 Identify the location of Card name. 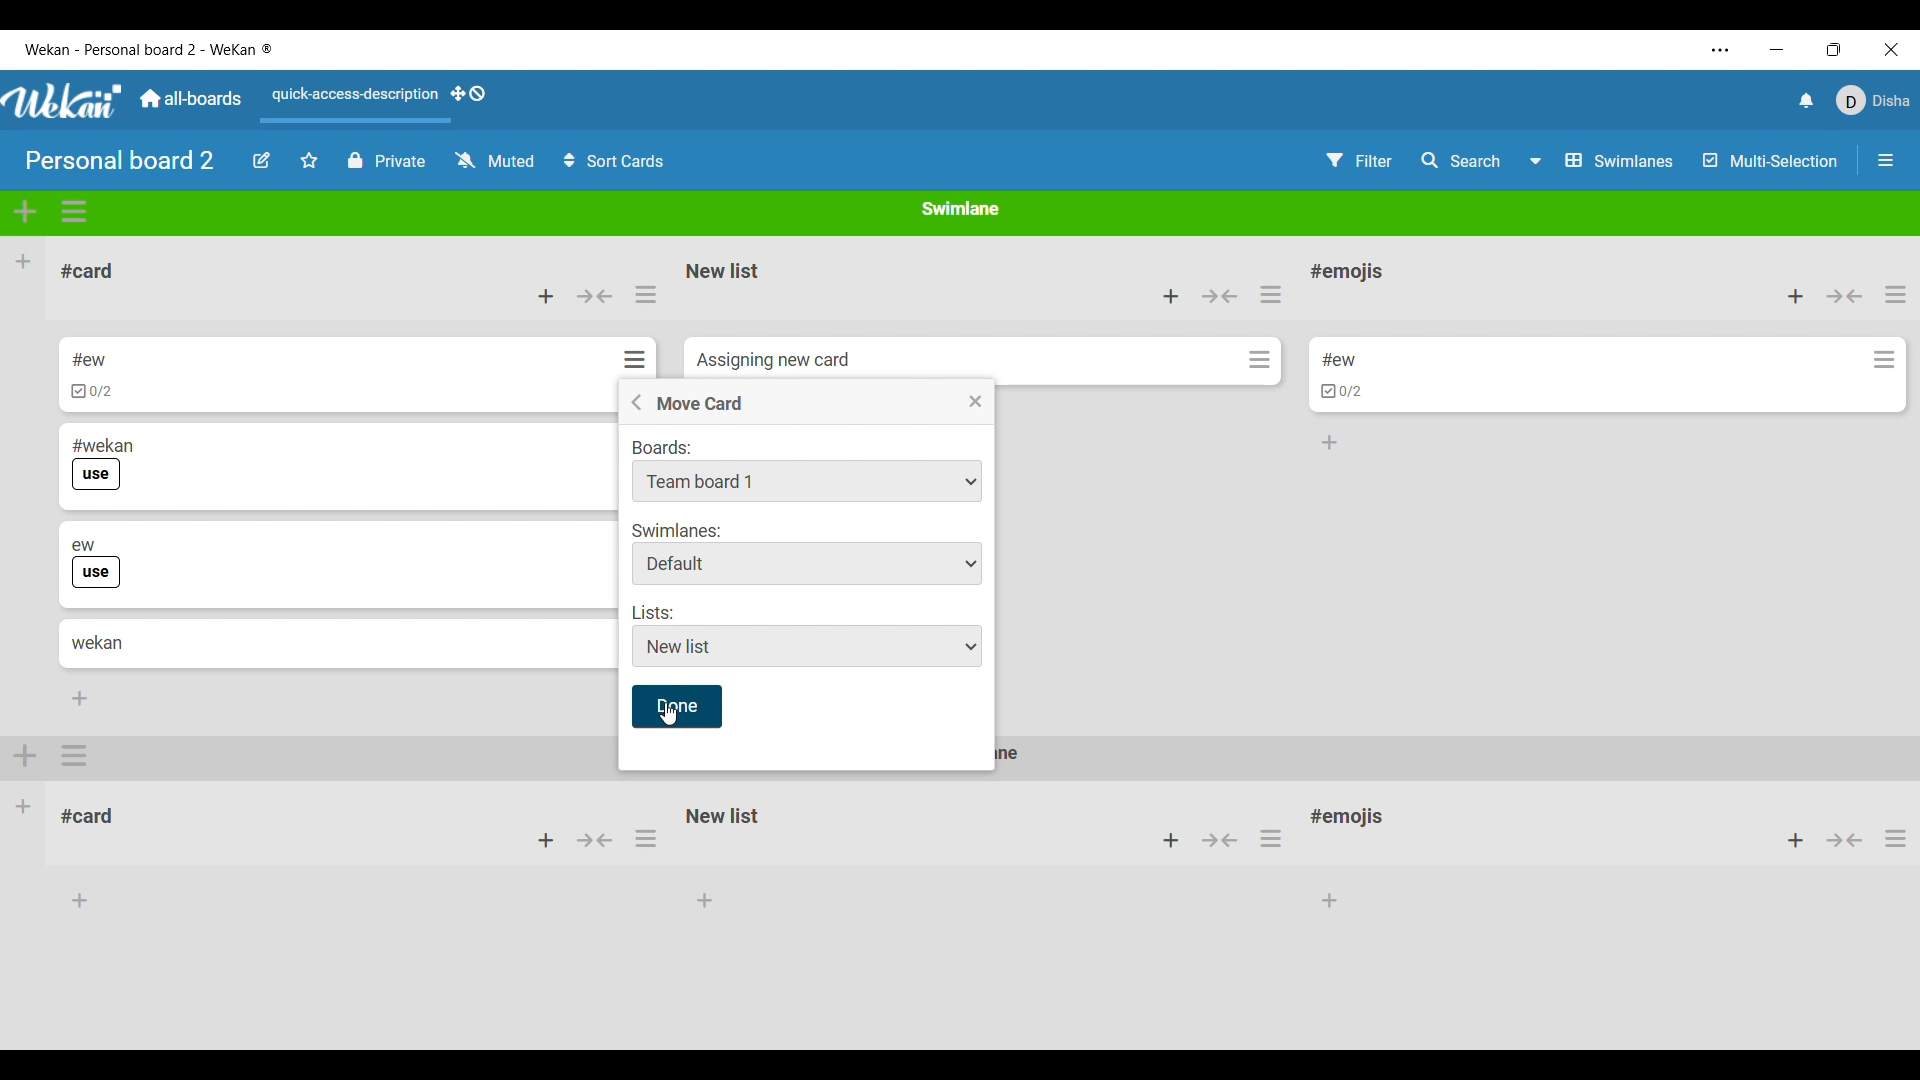
(773, 361).